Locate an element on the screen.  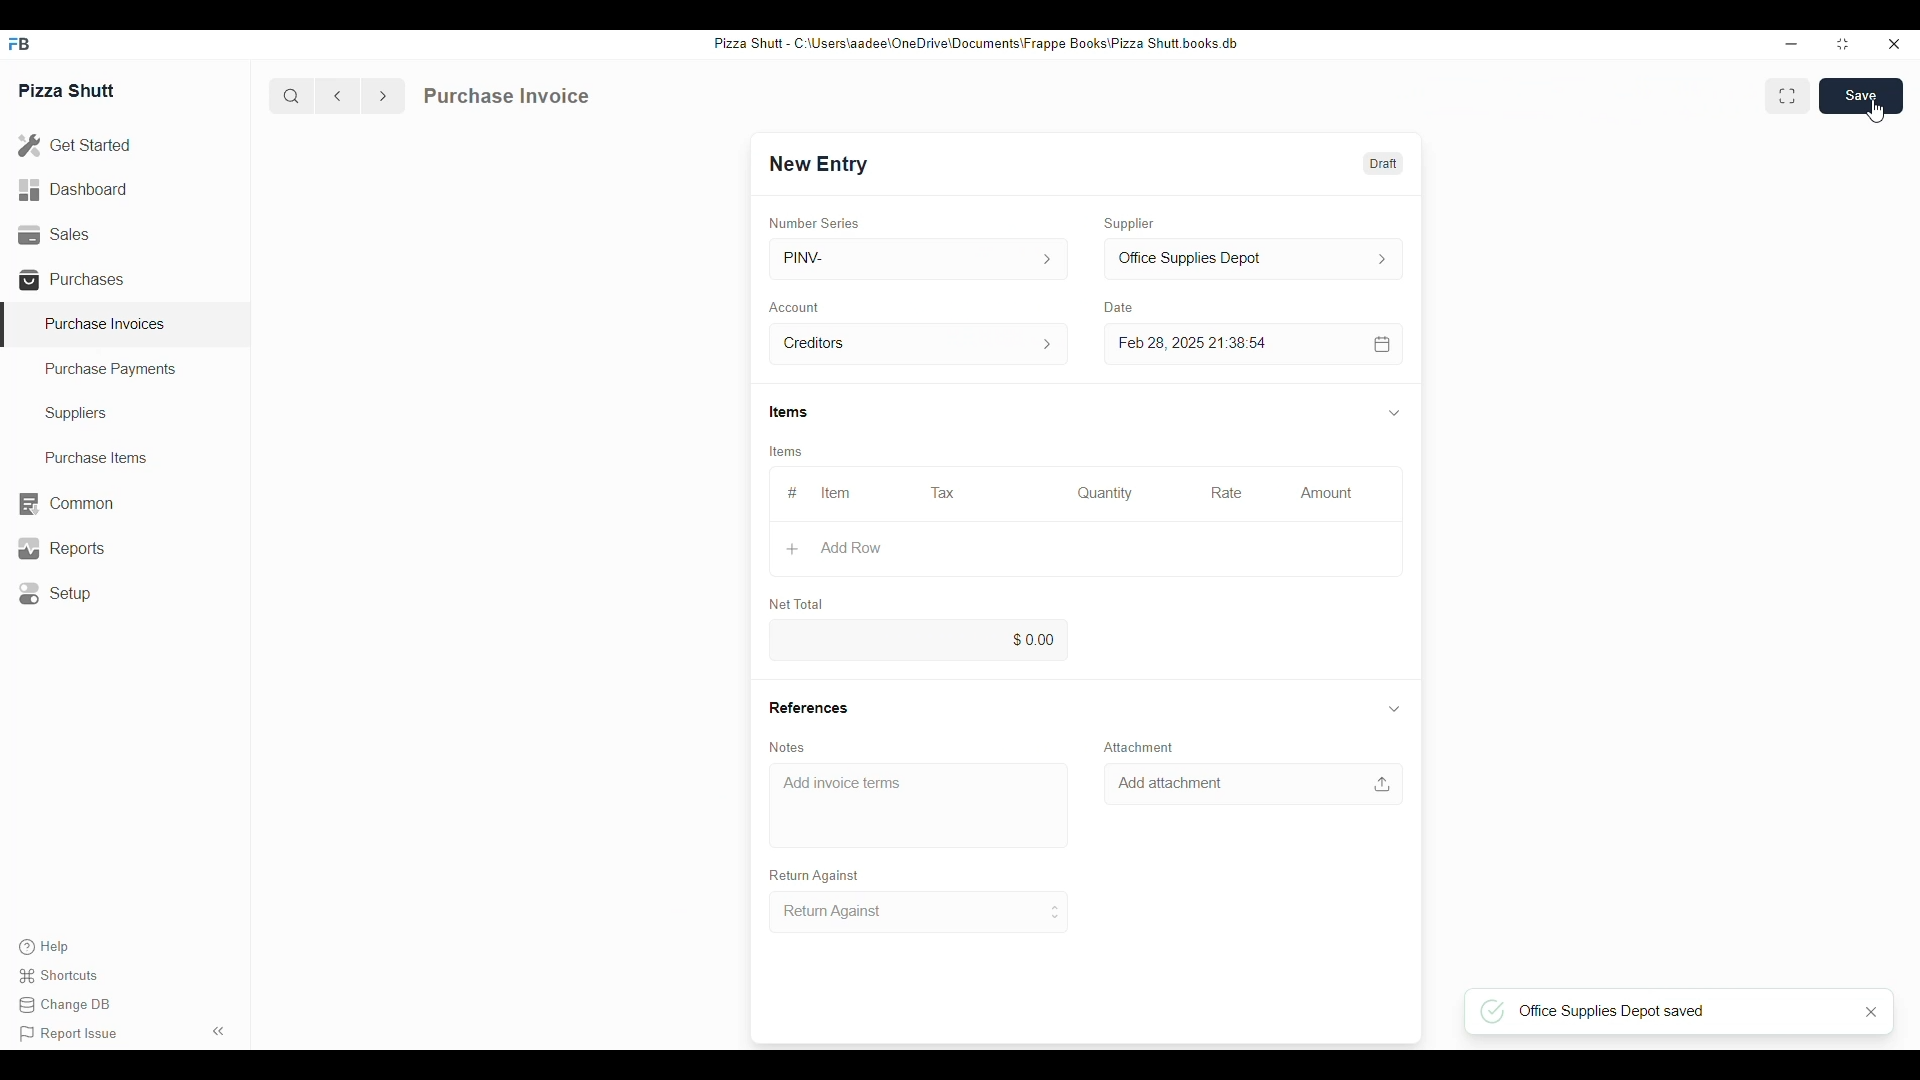
Item is located at coordinates (837, 494).